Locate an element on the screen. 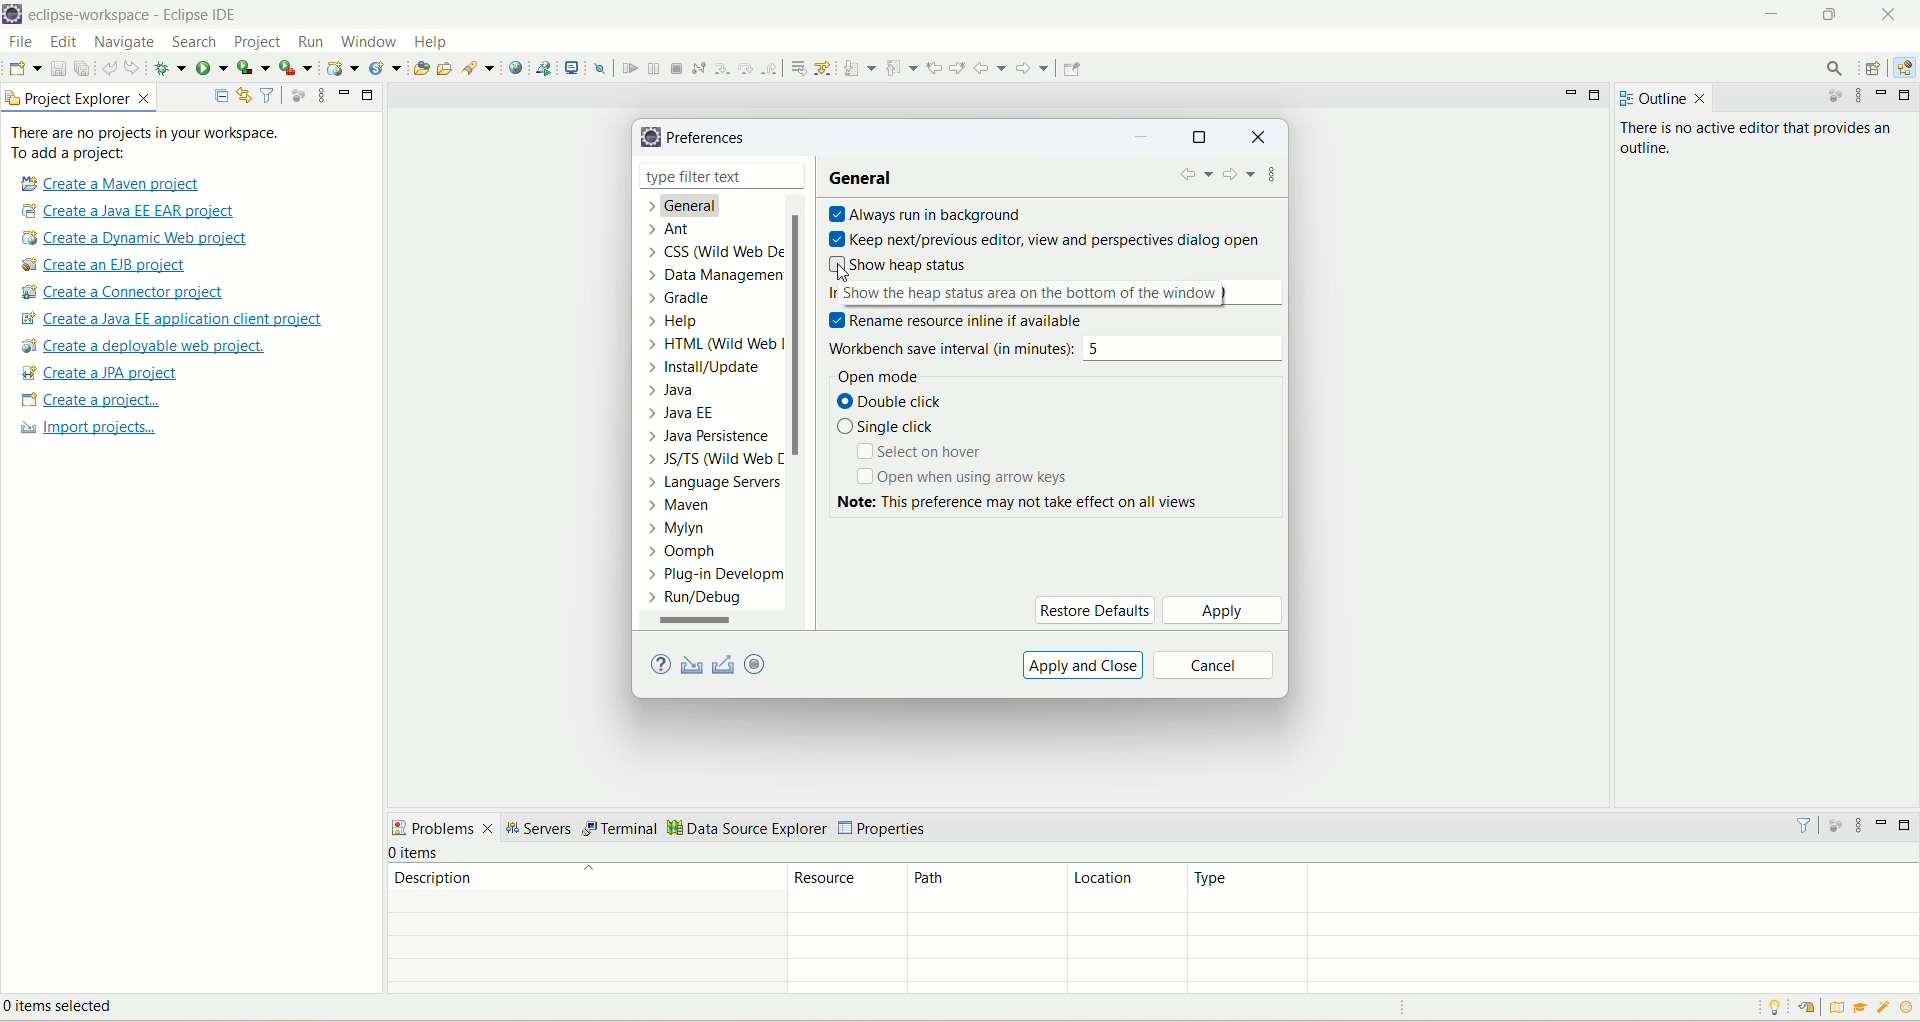 Image resolution: width=1920 pixels, height=1022 pixels. save is located at coordinates (59, 67).